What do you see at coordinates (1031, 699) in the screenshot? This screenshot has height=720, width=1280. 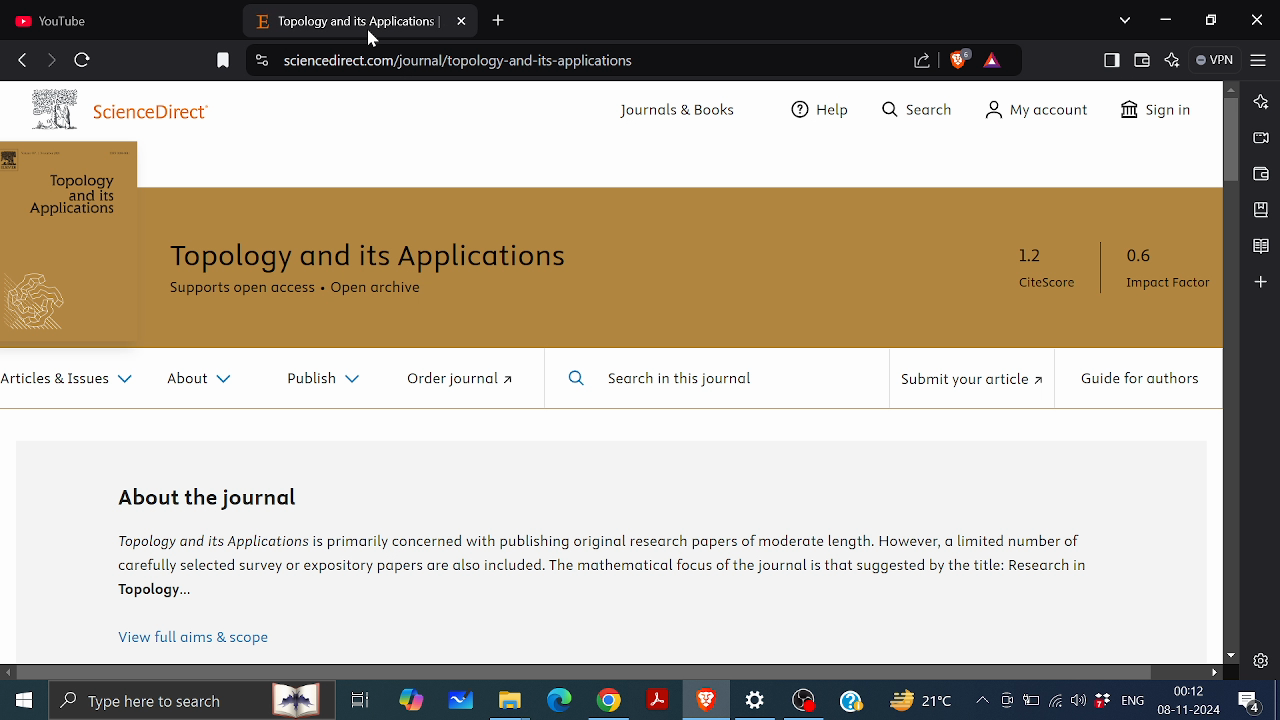 I see `Battery` at bounding box center [1031, 699].